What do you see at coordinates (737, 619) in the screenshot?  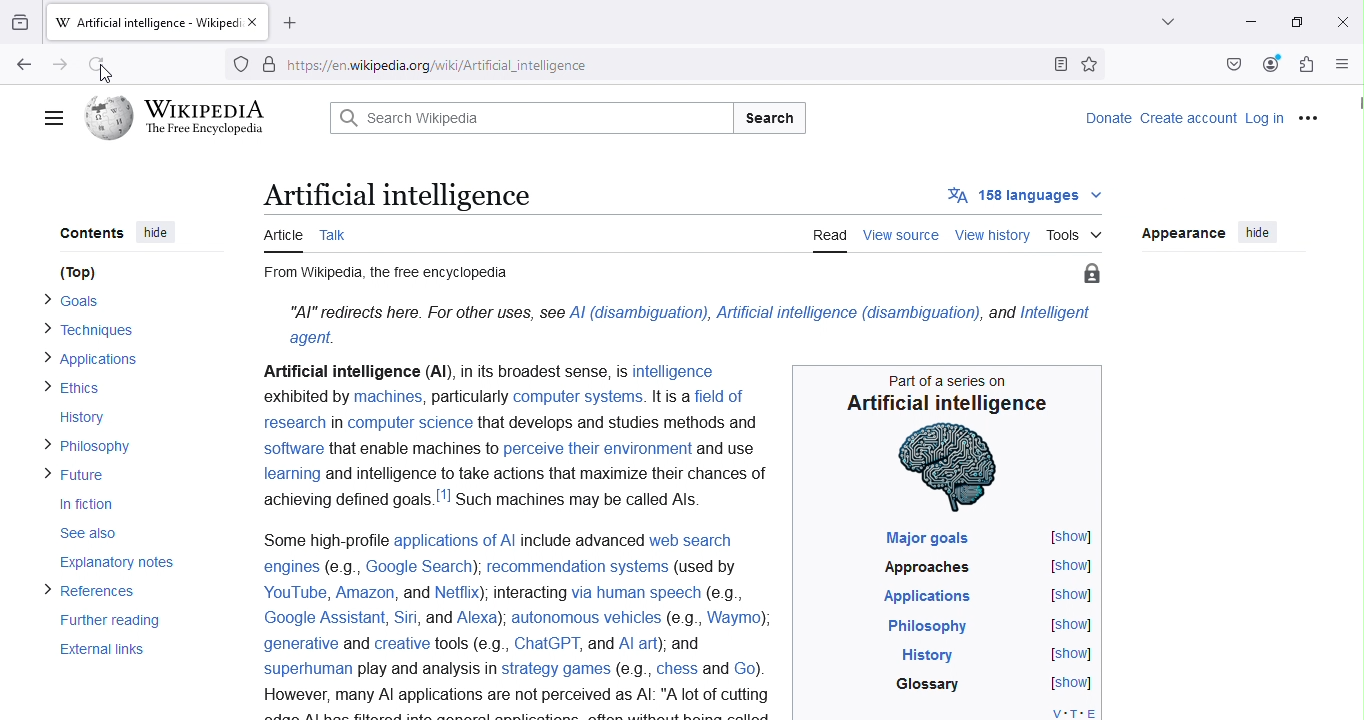 I see `Waymo)` at bounding box center [737, 619].